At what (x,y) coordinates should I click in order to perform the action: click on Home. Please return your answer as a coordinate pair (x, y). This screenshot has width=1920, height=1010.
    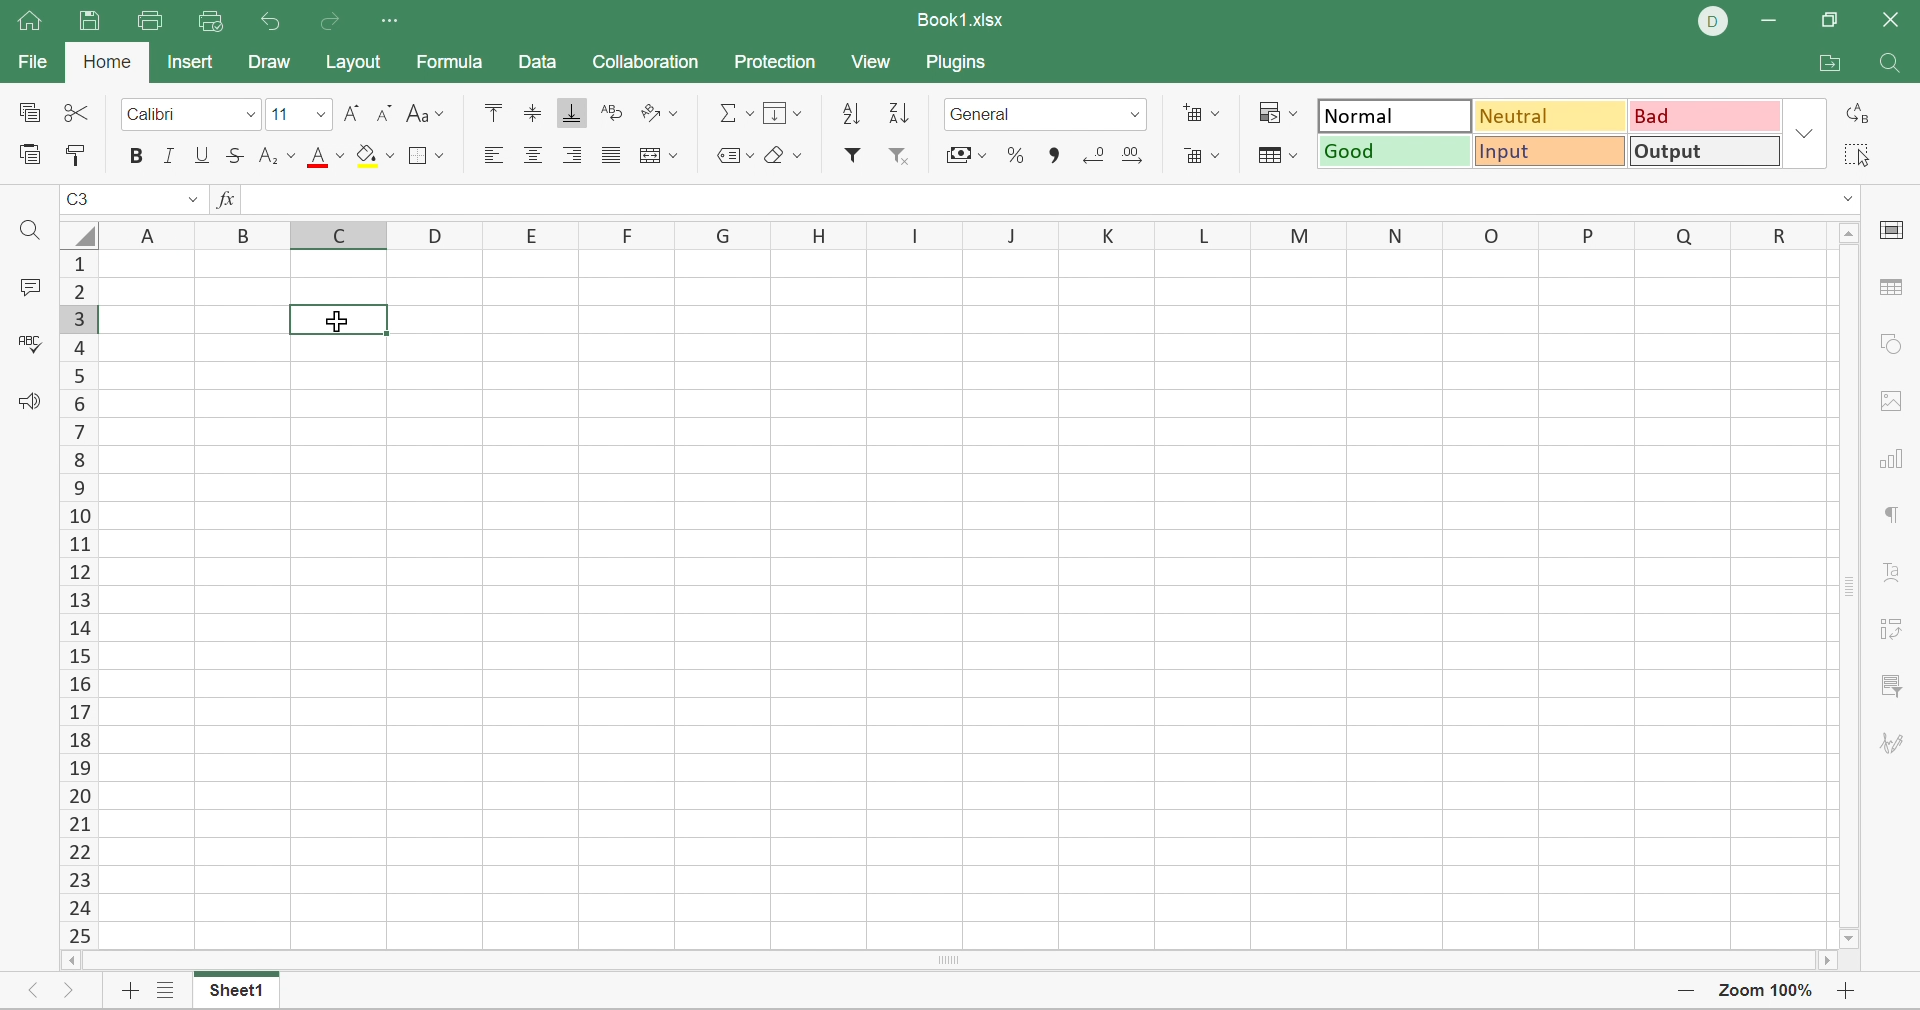
    Looking at the image, I should click on (105, 61).